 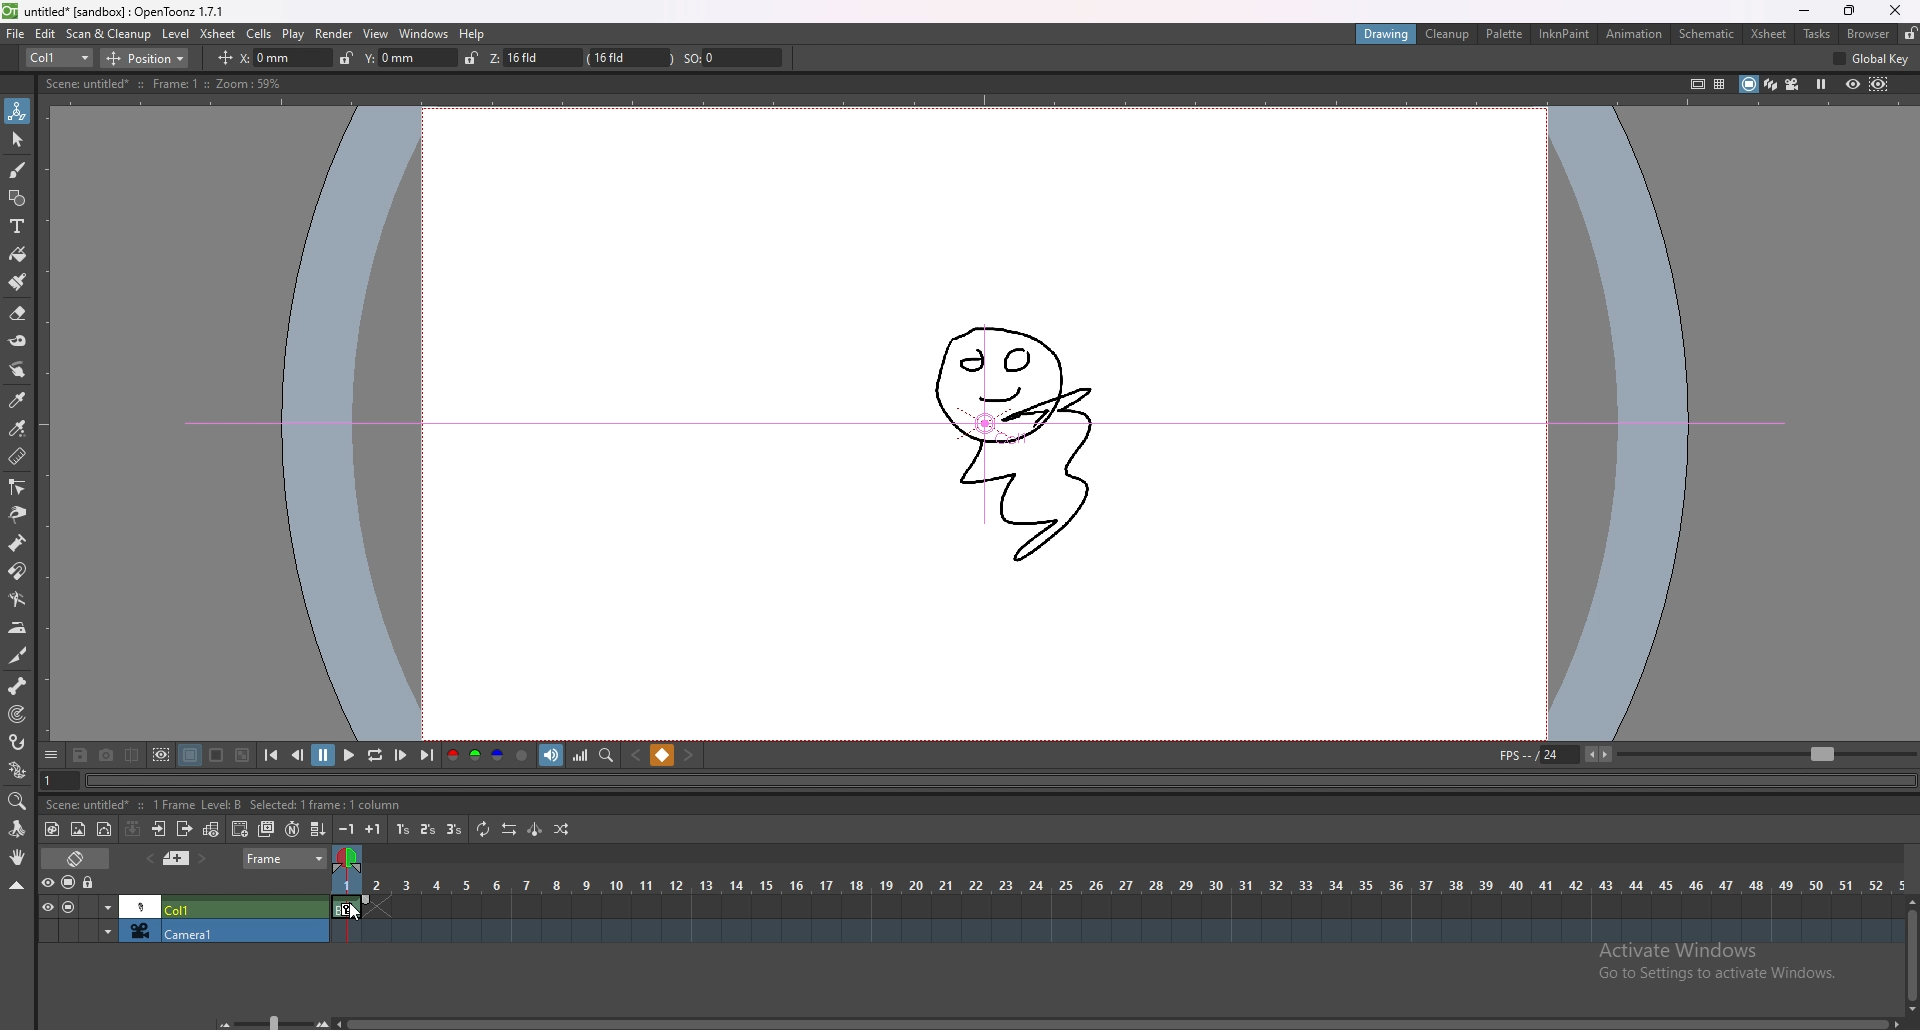 I want to click on compare to snapshot, so click(x=132, y=755).